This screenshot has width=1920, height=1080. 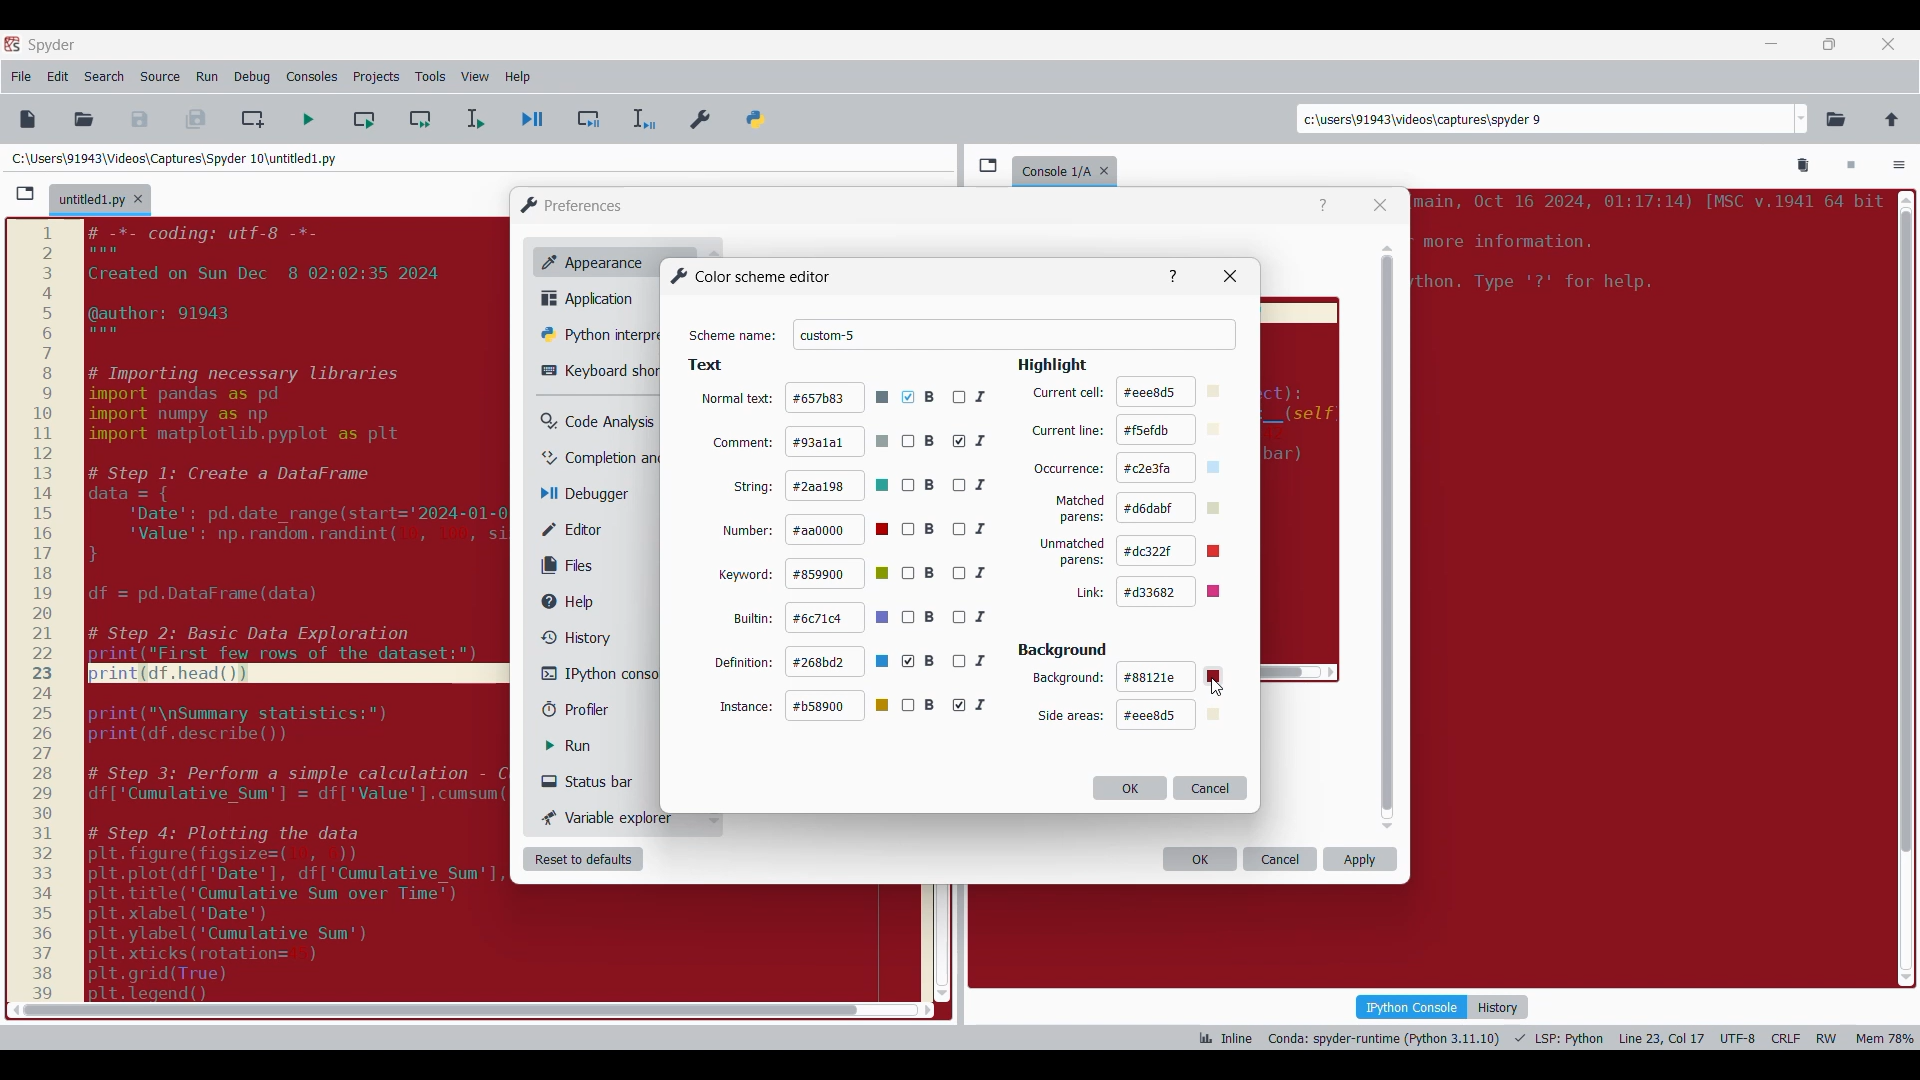 What do you see at coordinates (971, 484) in the screenshot?
I see `I` at bounding box center [971, 484].